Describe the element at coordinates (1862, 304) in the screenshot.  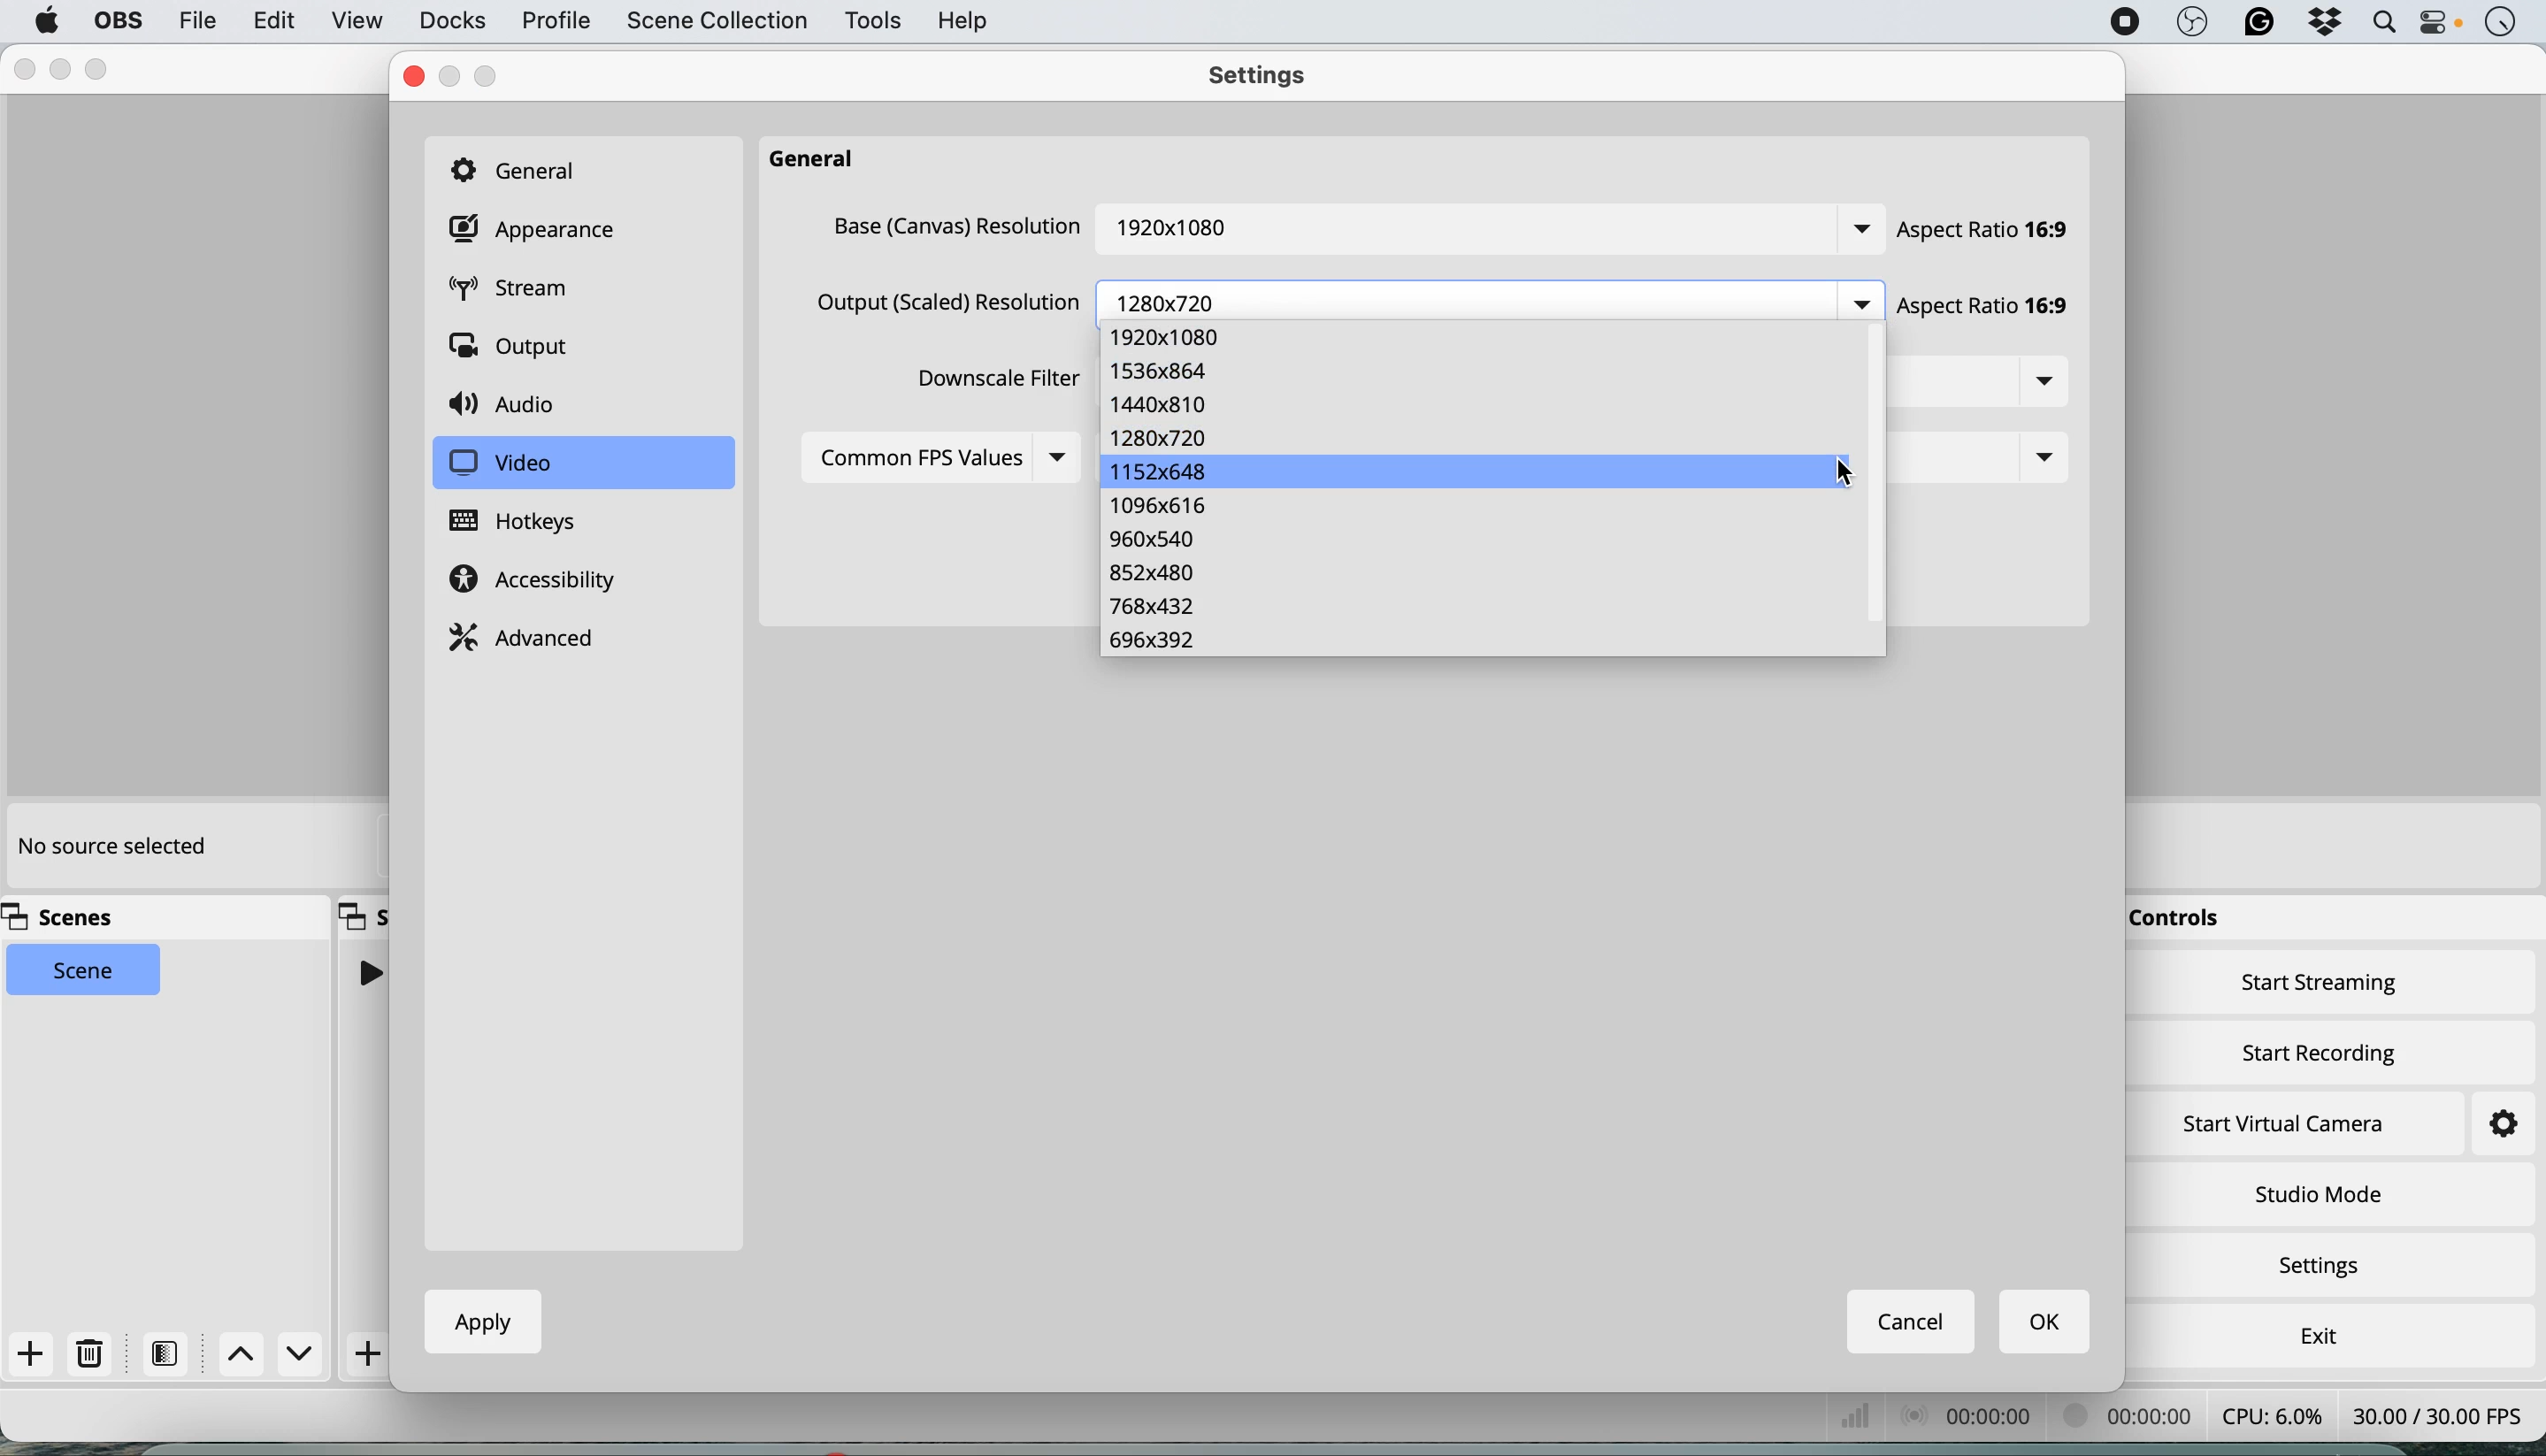
I see `list` at that location.